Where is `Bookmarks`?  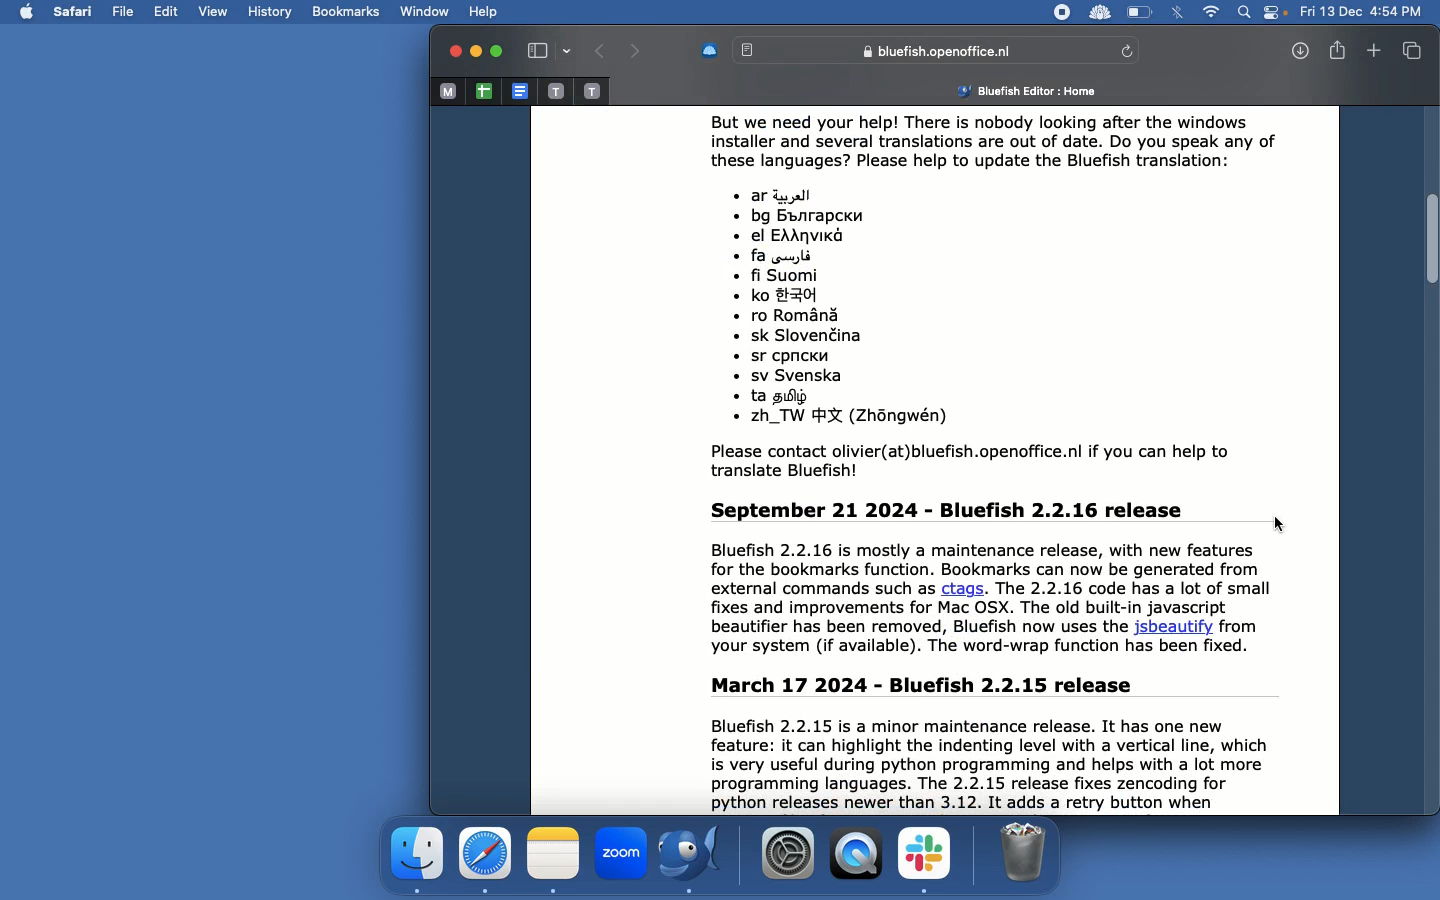
Bookmarks is located at coordinates (346, 14).